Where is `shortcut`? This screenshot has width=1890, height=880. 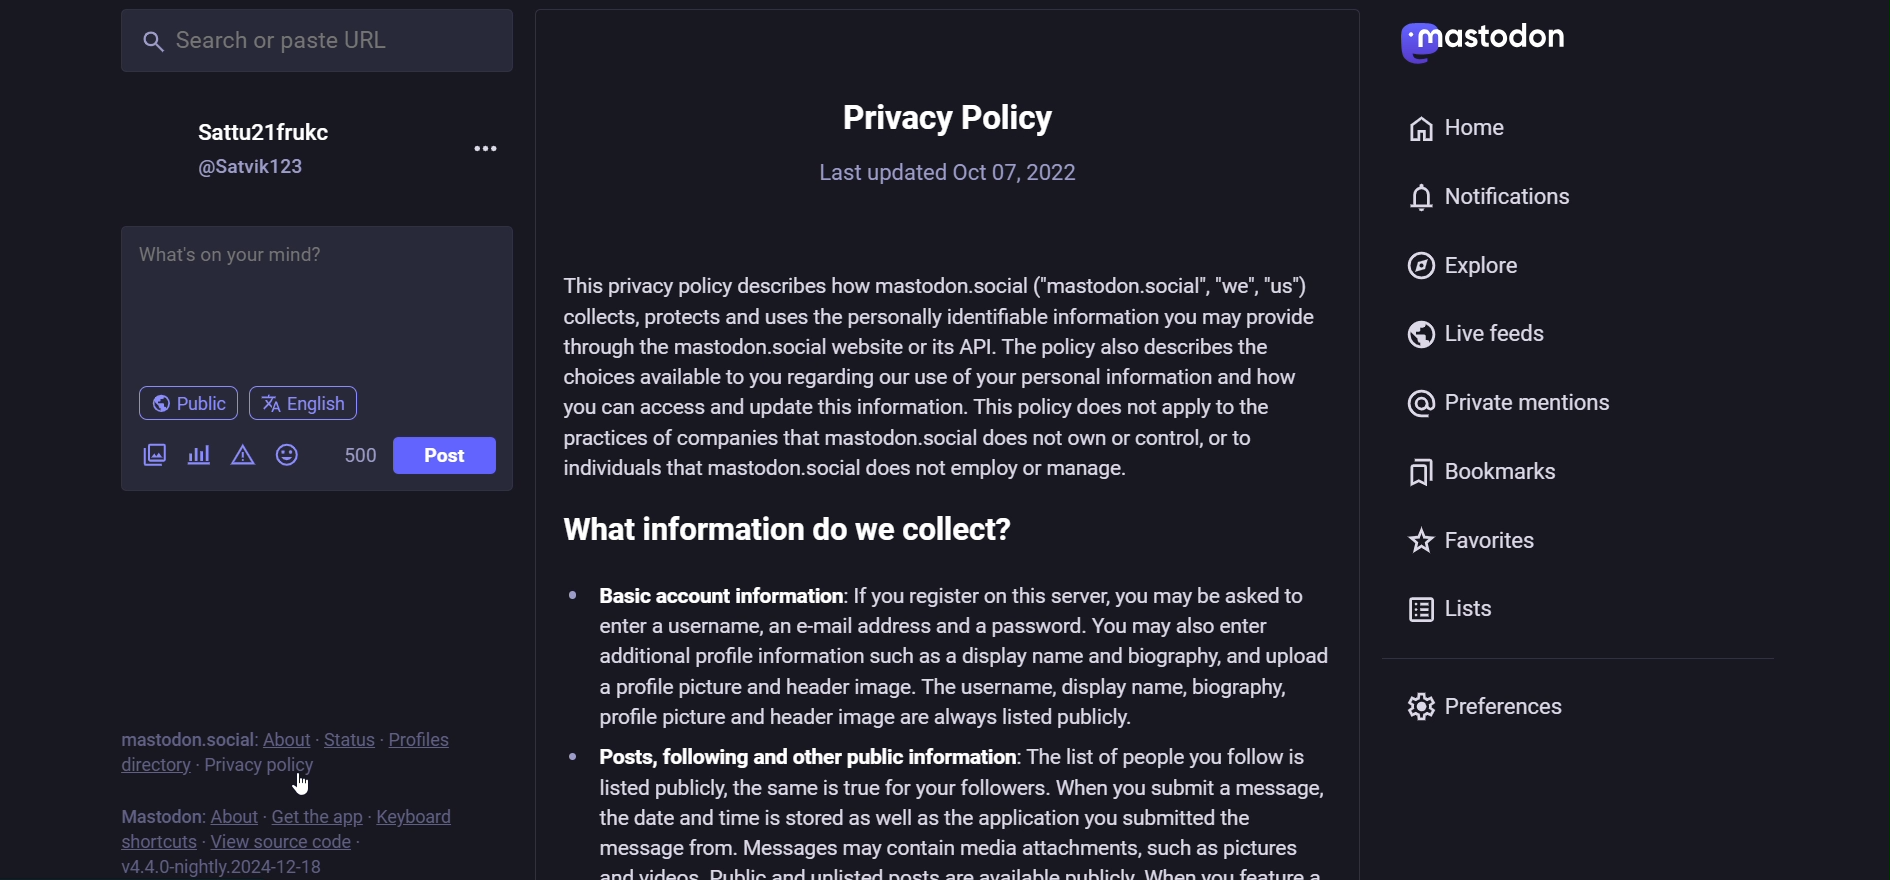
shortcut is located at coordinates (148, 839).